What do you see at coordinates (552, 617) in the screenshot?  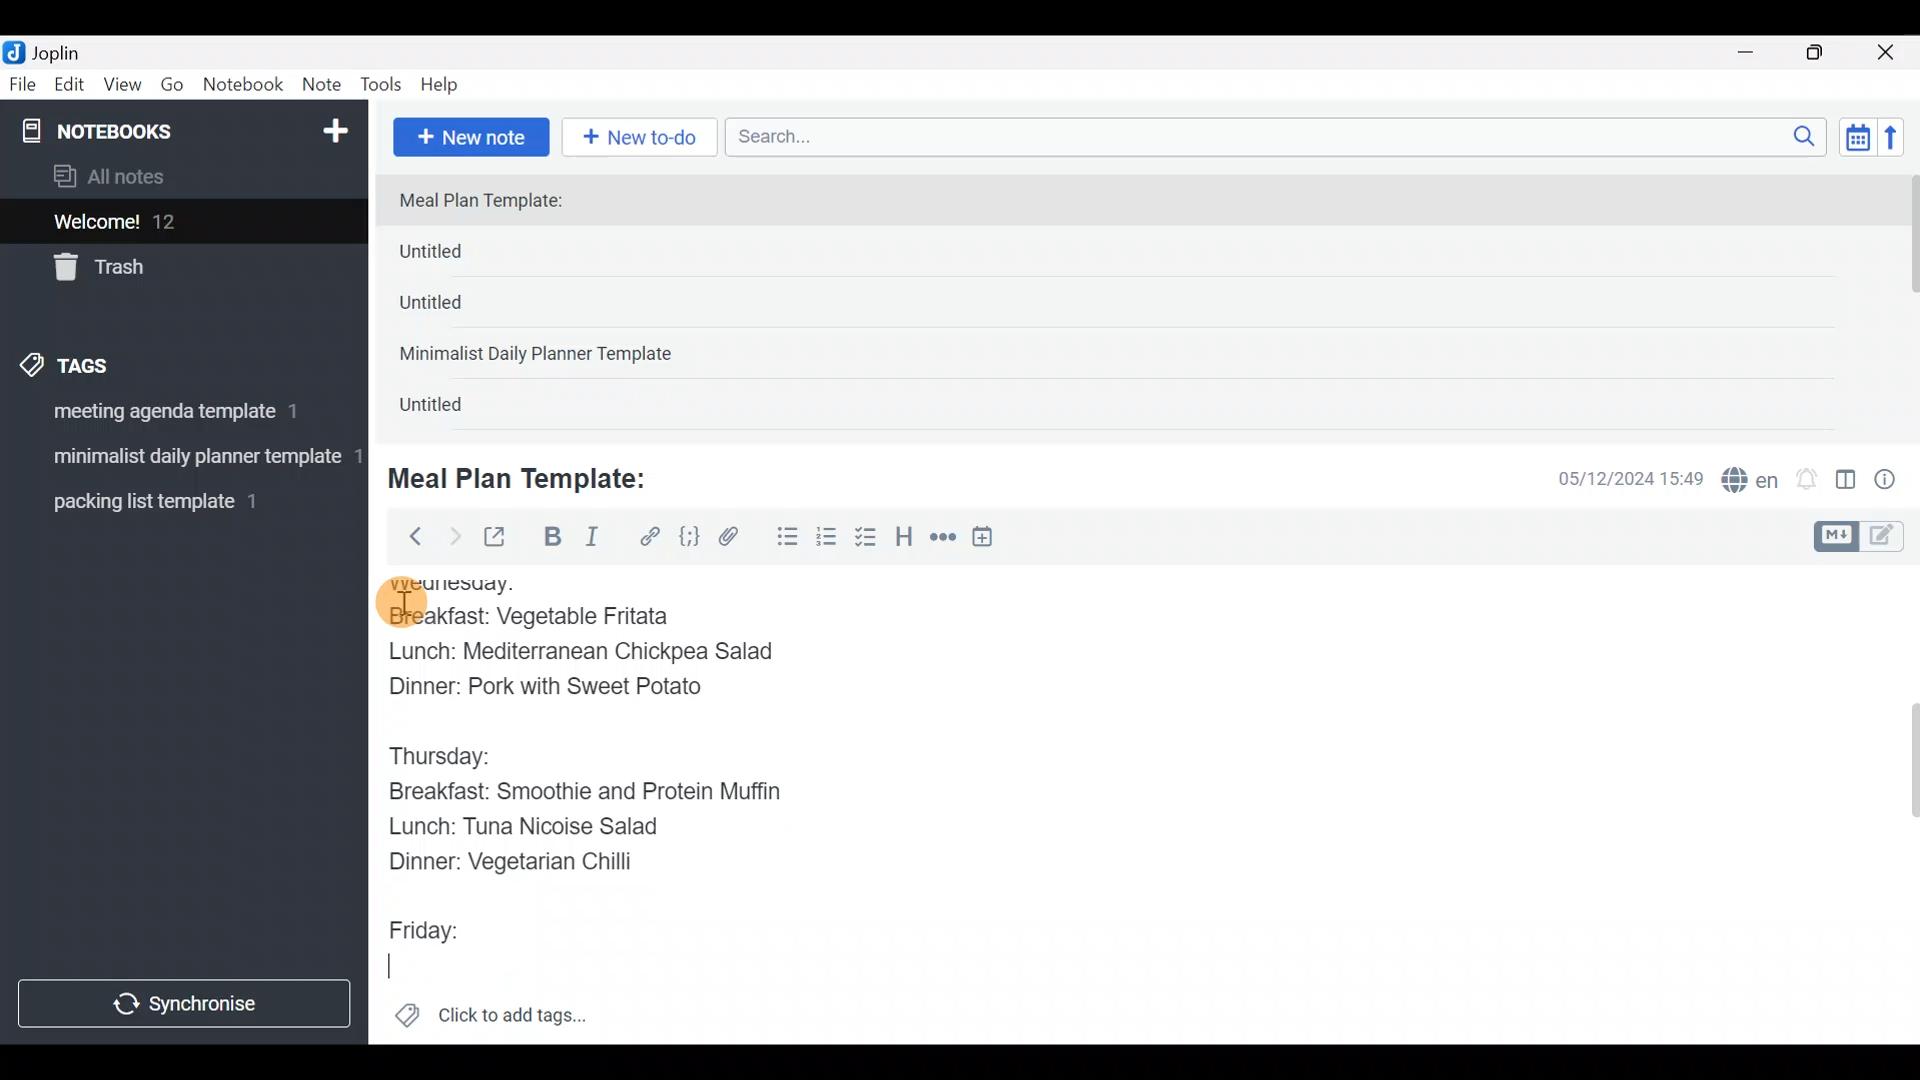 I see `Breakfast: Vegetable Fritata` at bounding box center [552, 617].